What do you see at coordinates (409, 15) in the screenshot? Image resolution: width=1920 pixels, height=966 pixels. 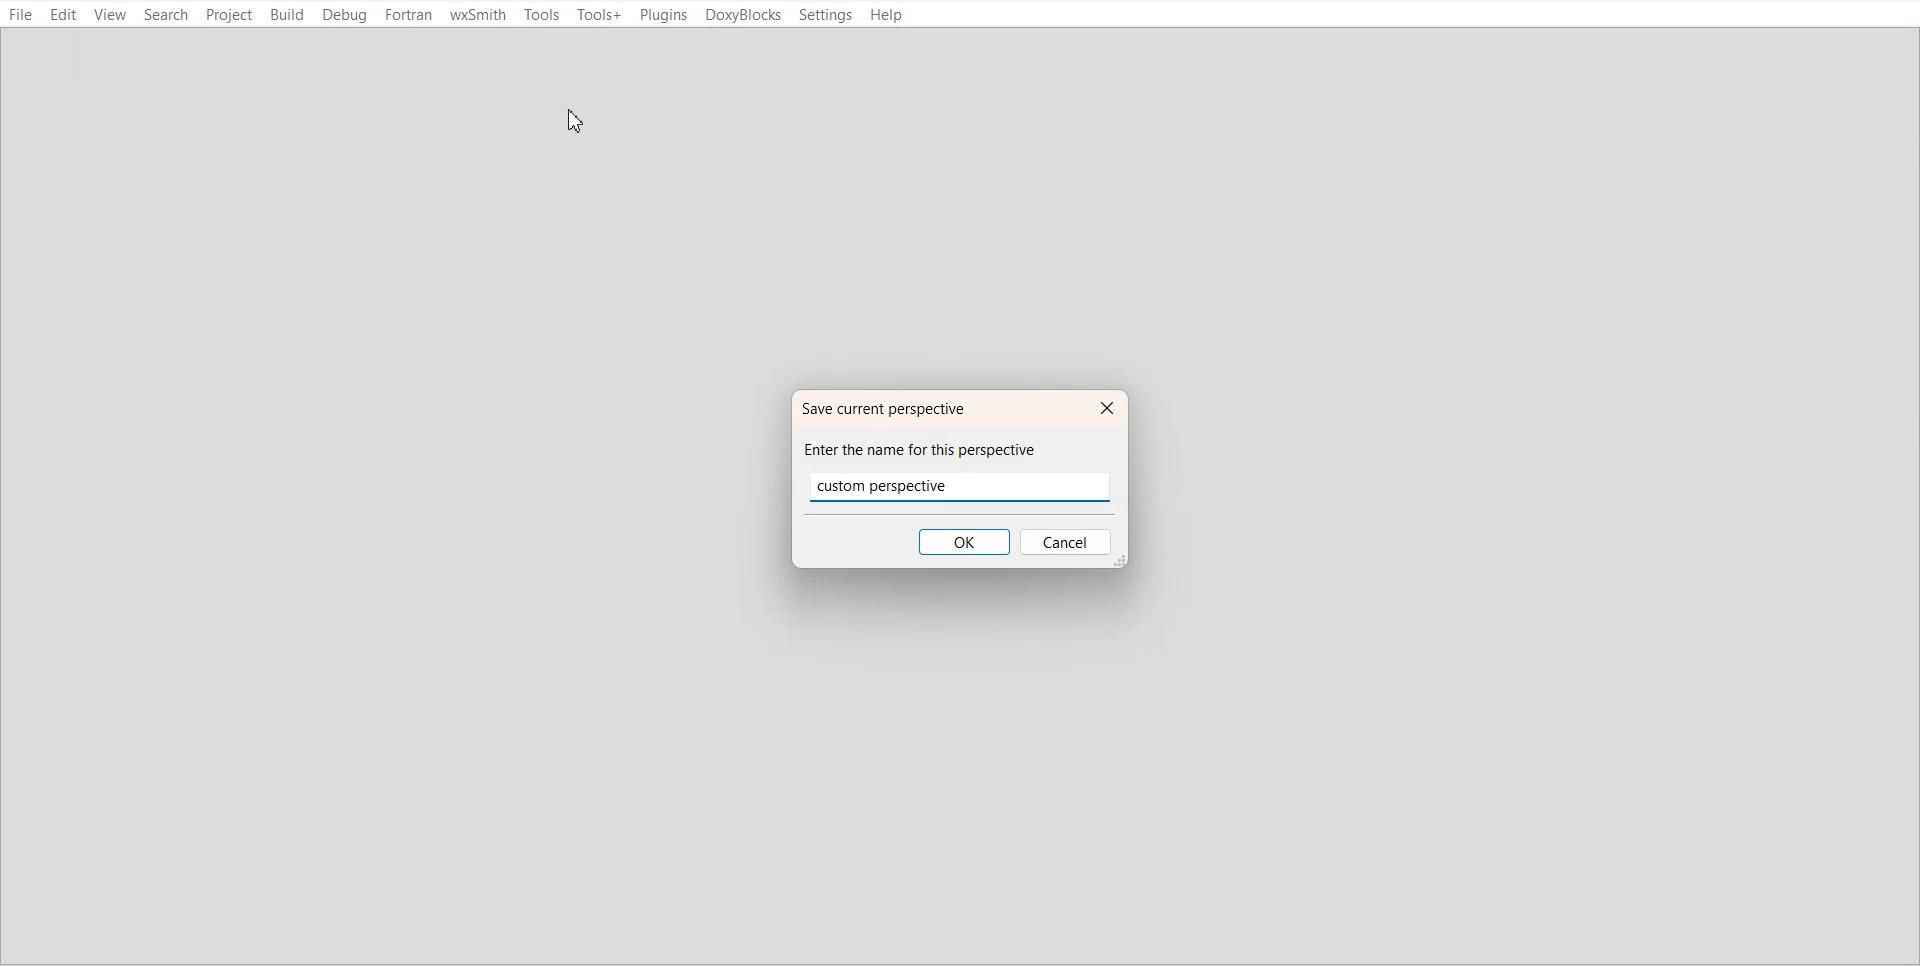 I see `Fortran` at bounding box center [409, 15].